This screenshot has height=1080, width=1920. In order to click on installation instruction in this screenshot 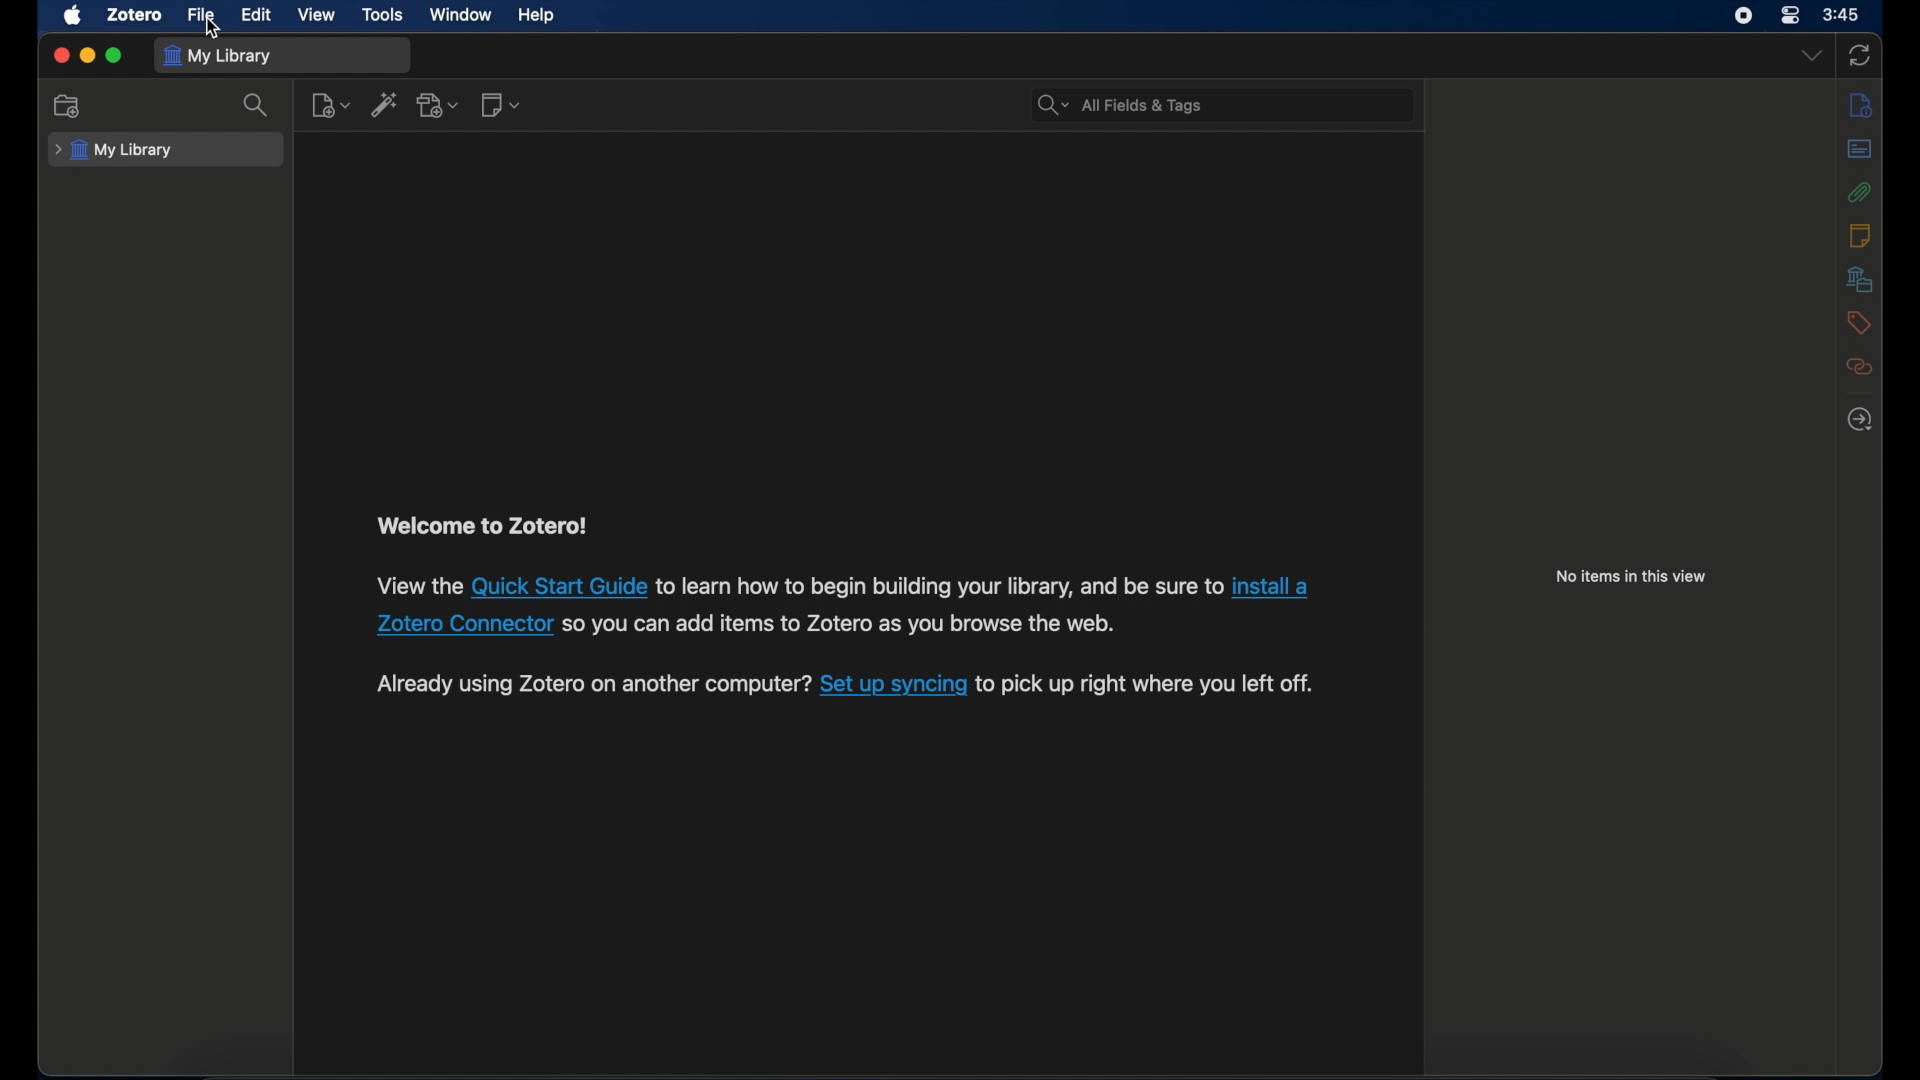, I will do `click(841, 605)`.